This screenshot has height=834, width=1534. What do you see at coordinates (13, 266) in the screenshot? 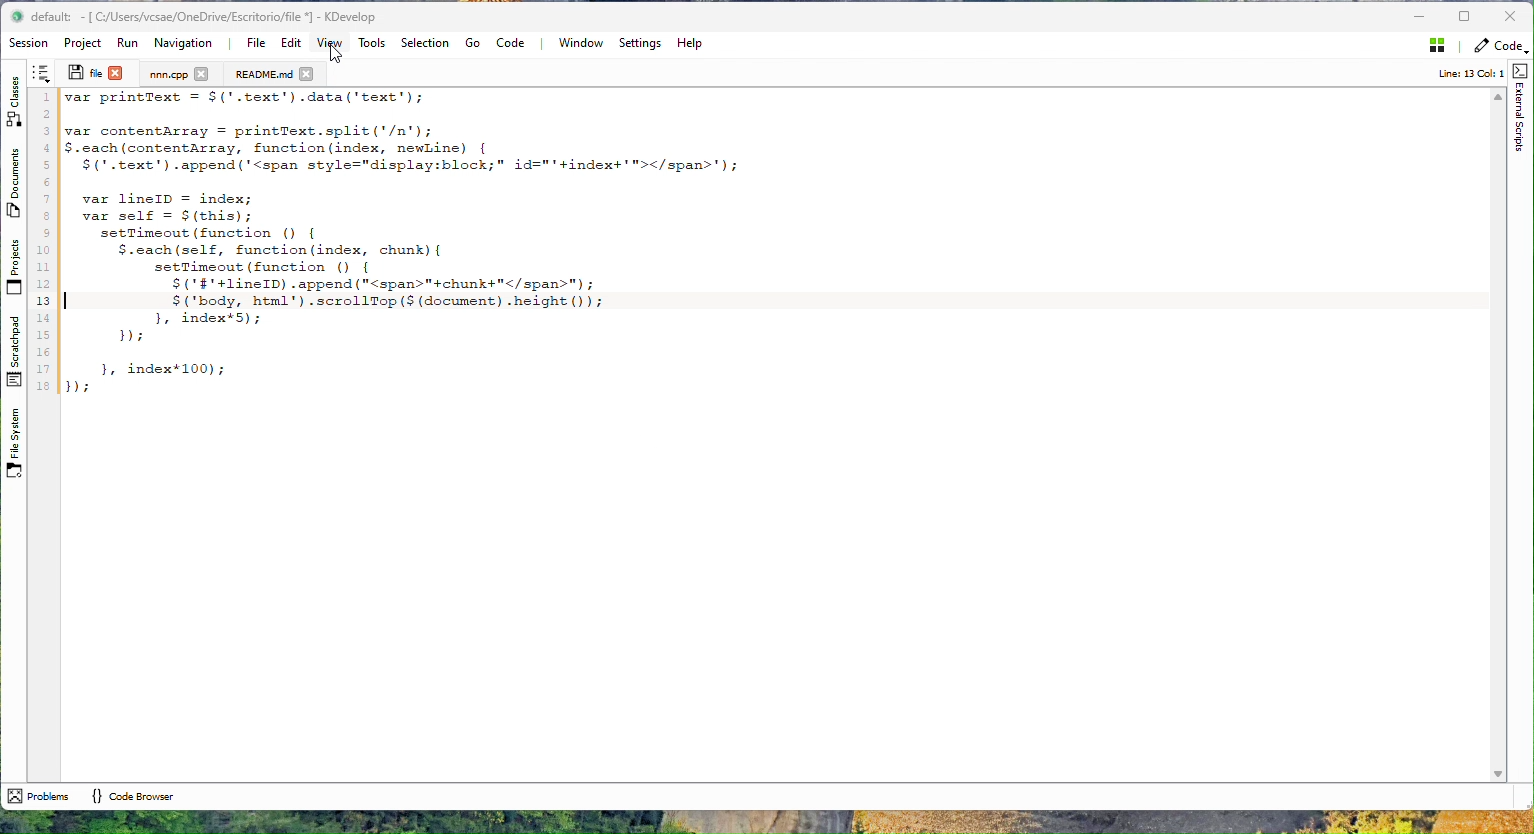
I see `Projects` at bounding box center [13, 266].